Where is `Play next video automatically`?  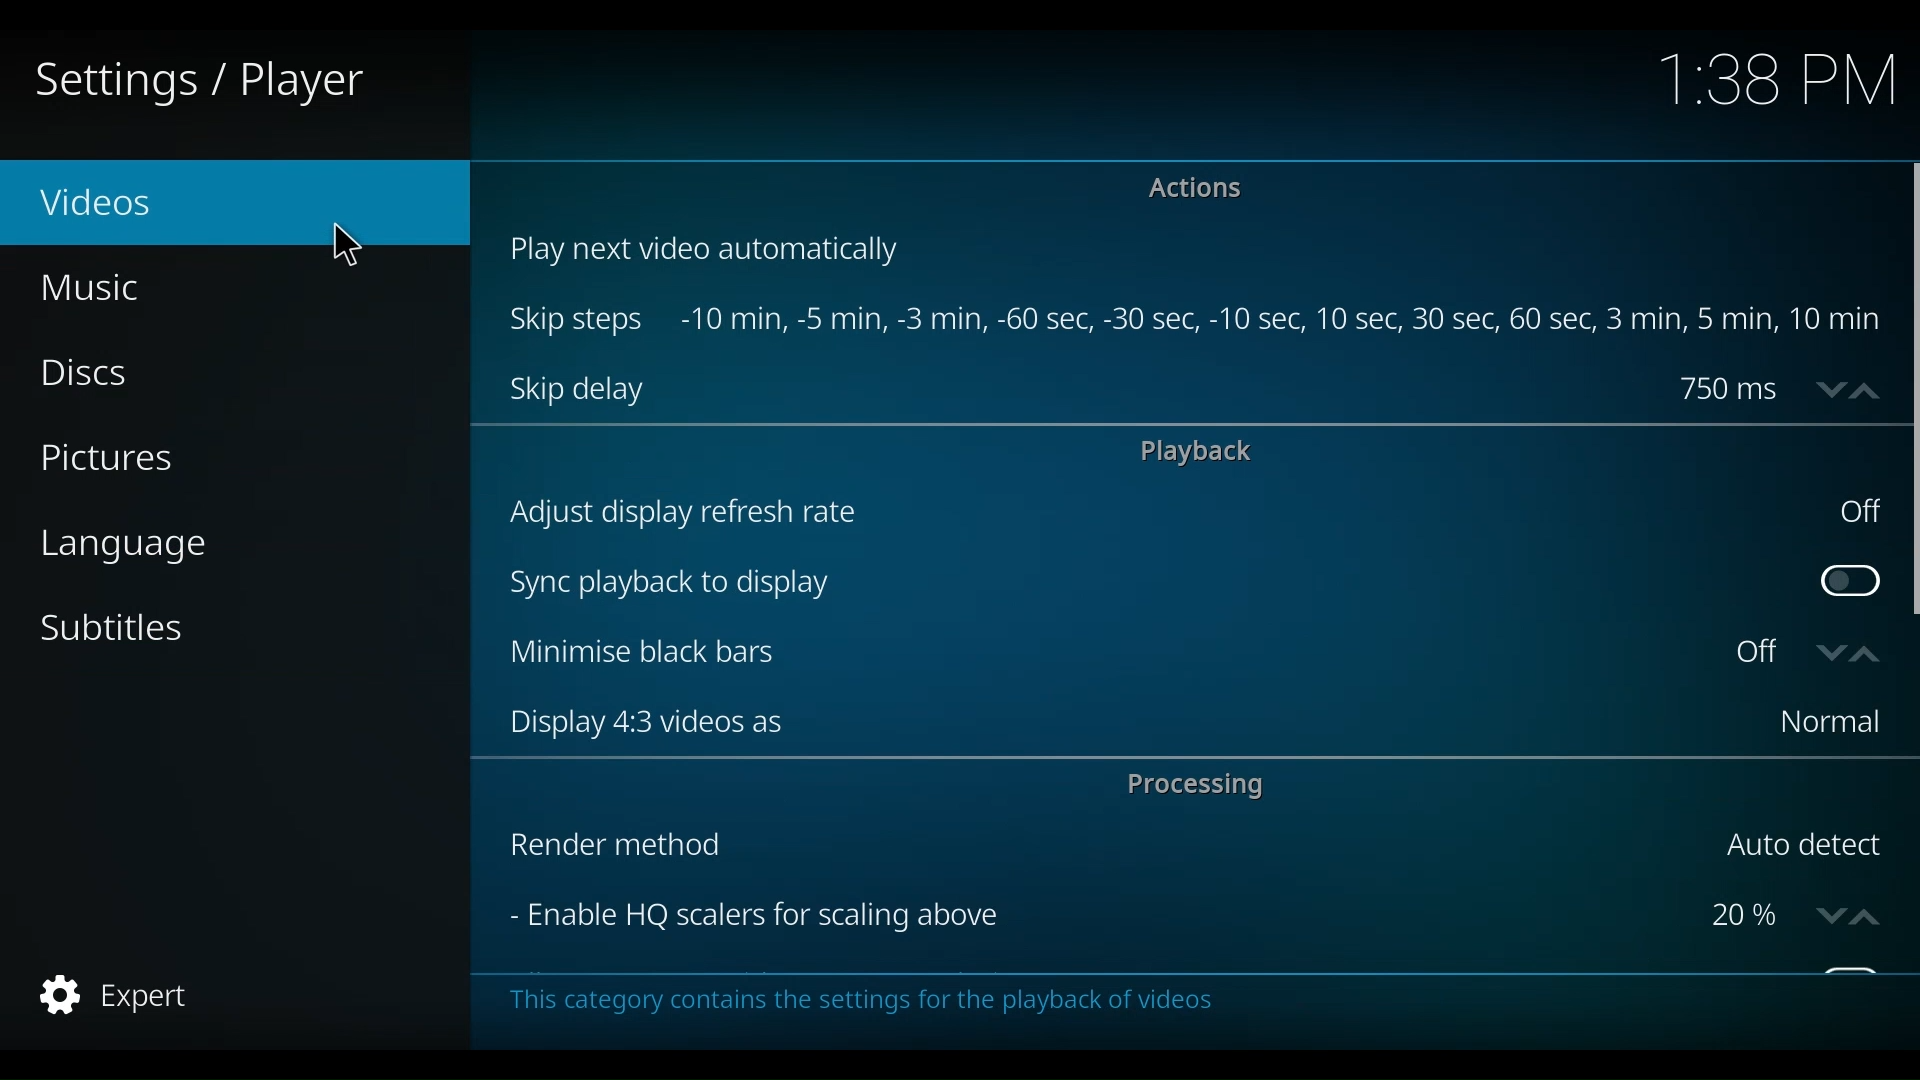
Play next video automatically is located at coordinates (718, 251).